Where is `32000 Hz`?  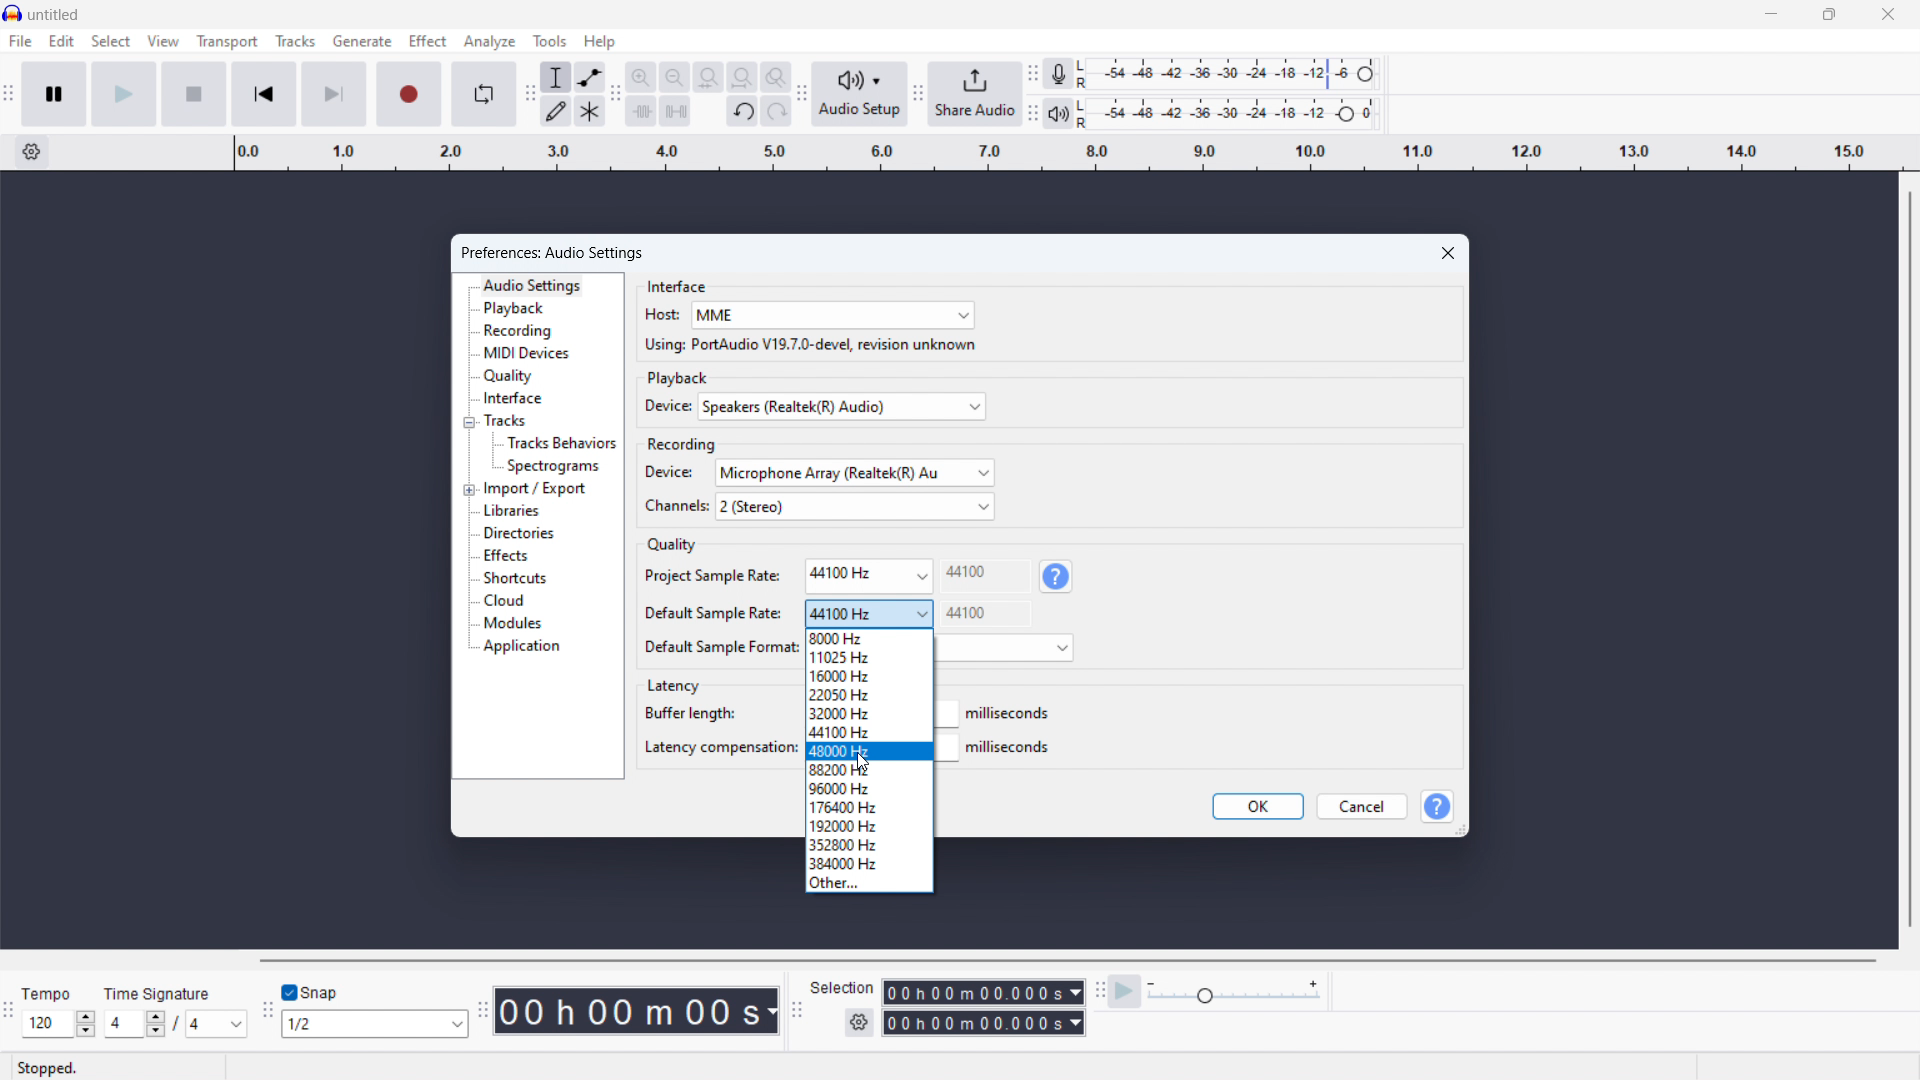 32000 Hz is located at coordinates (868, 713).